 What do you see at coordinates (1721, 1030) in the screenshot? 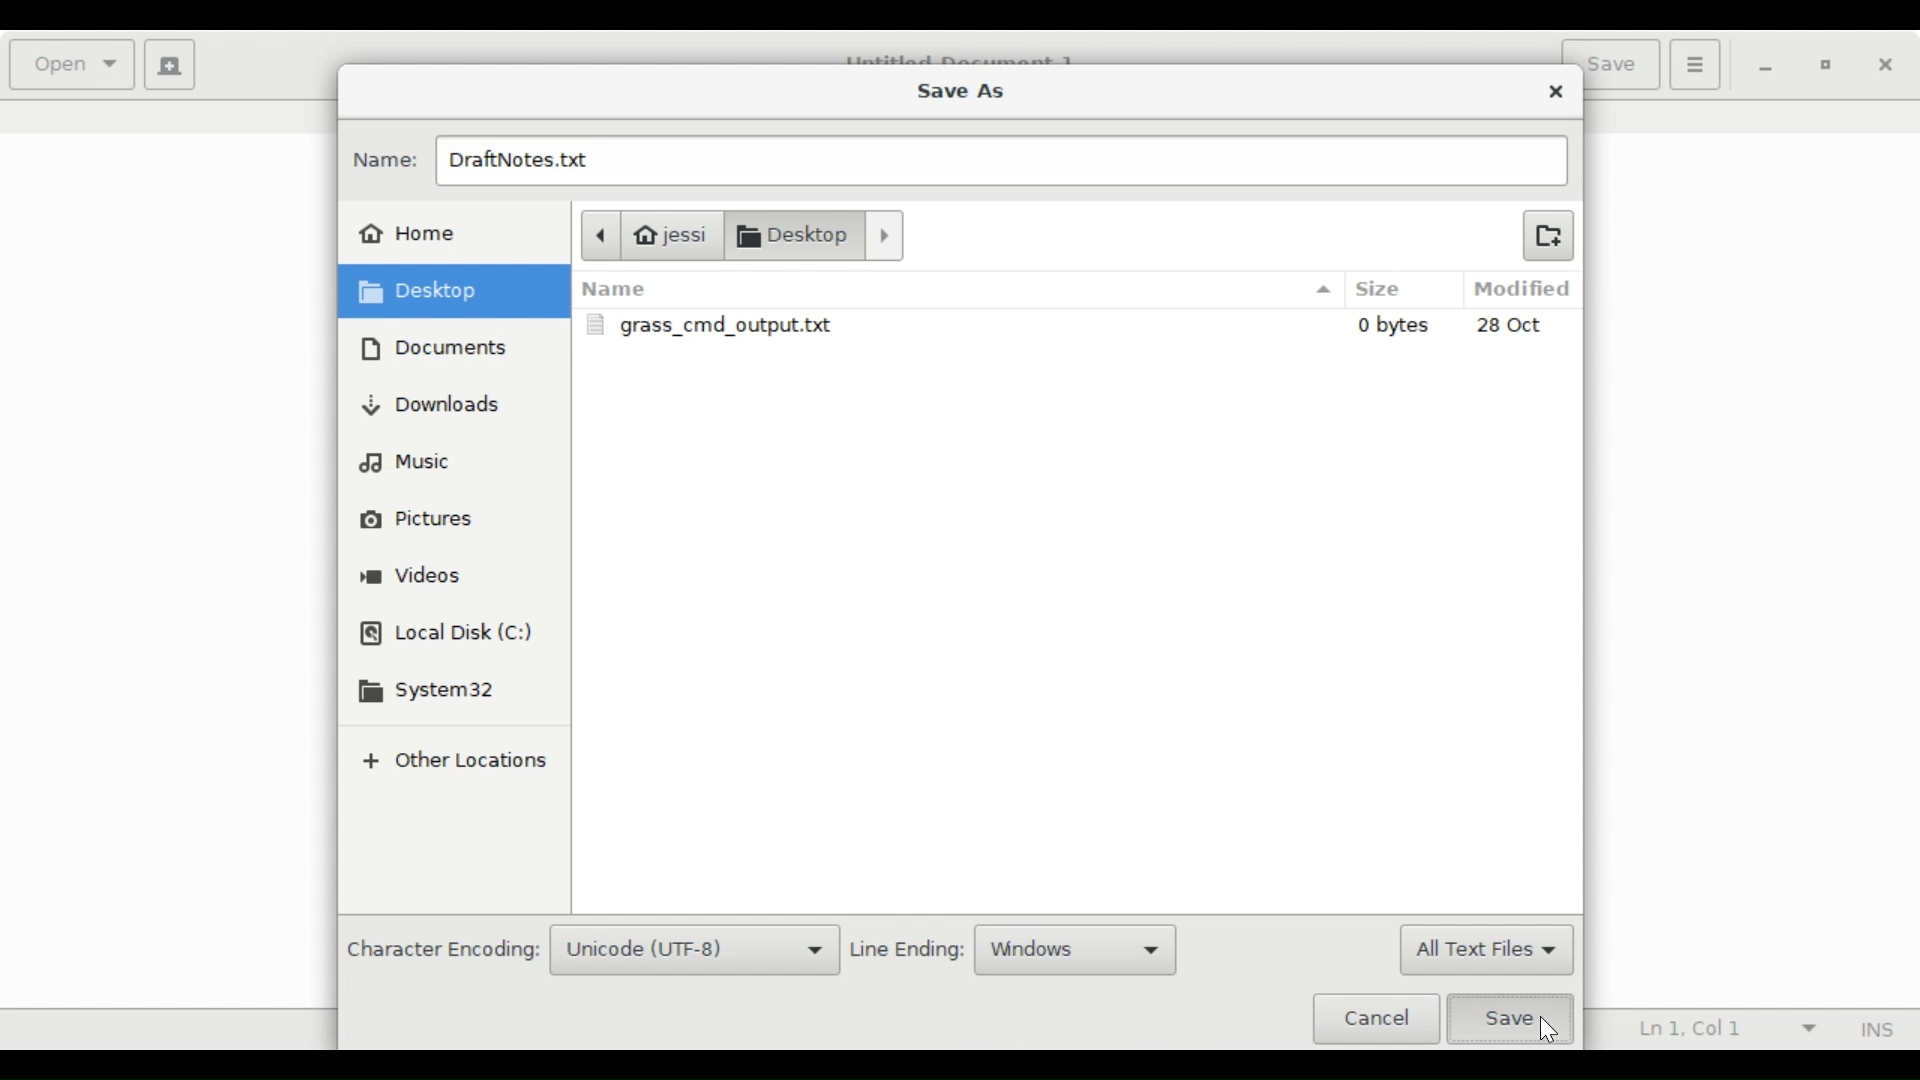
I see `Ln 1, Col 1` at bounding box center [1721, 1030].